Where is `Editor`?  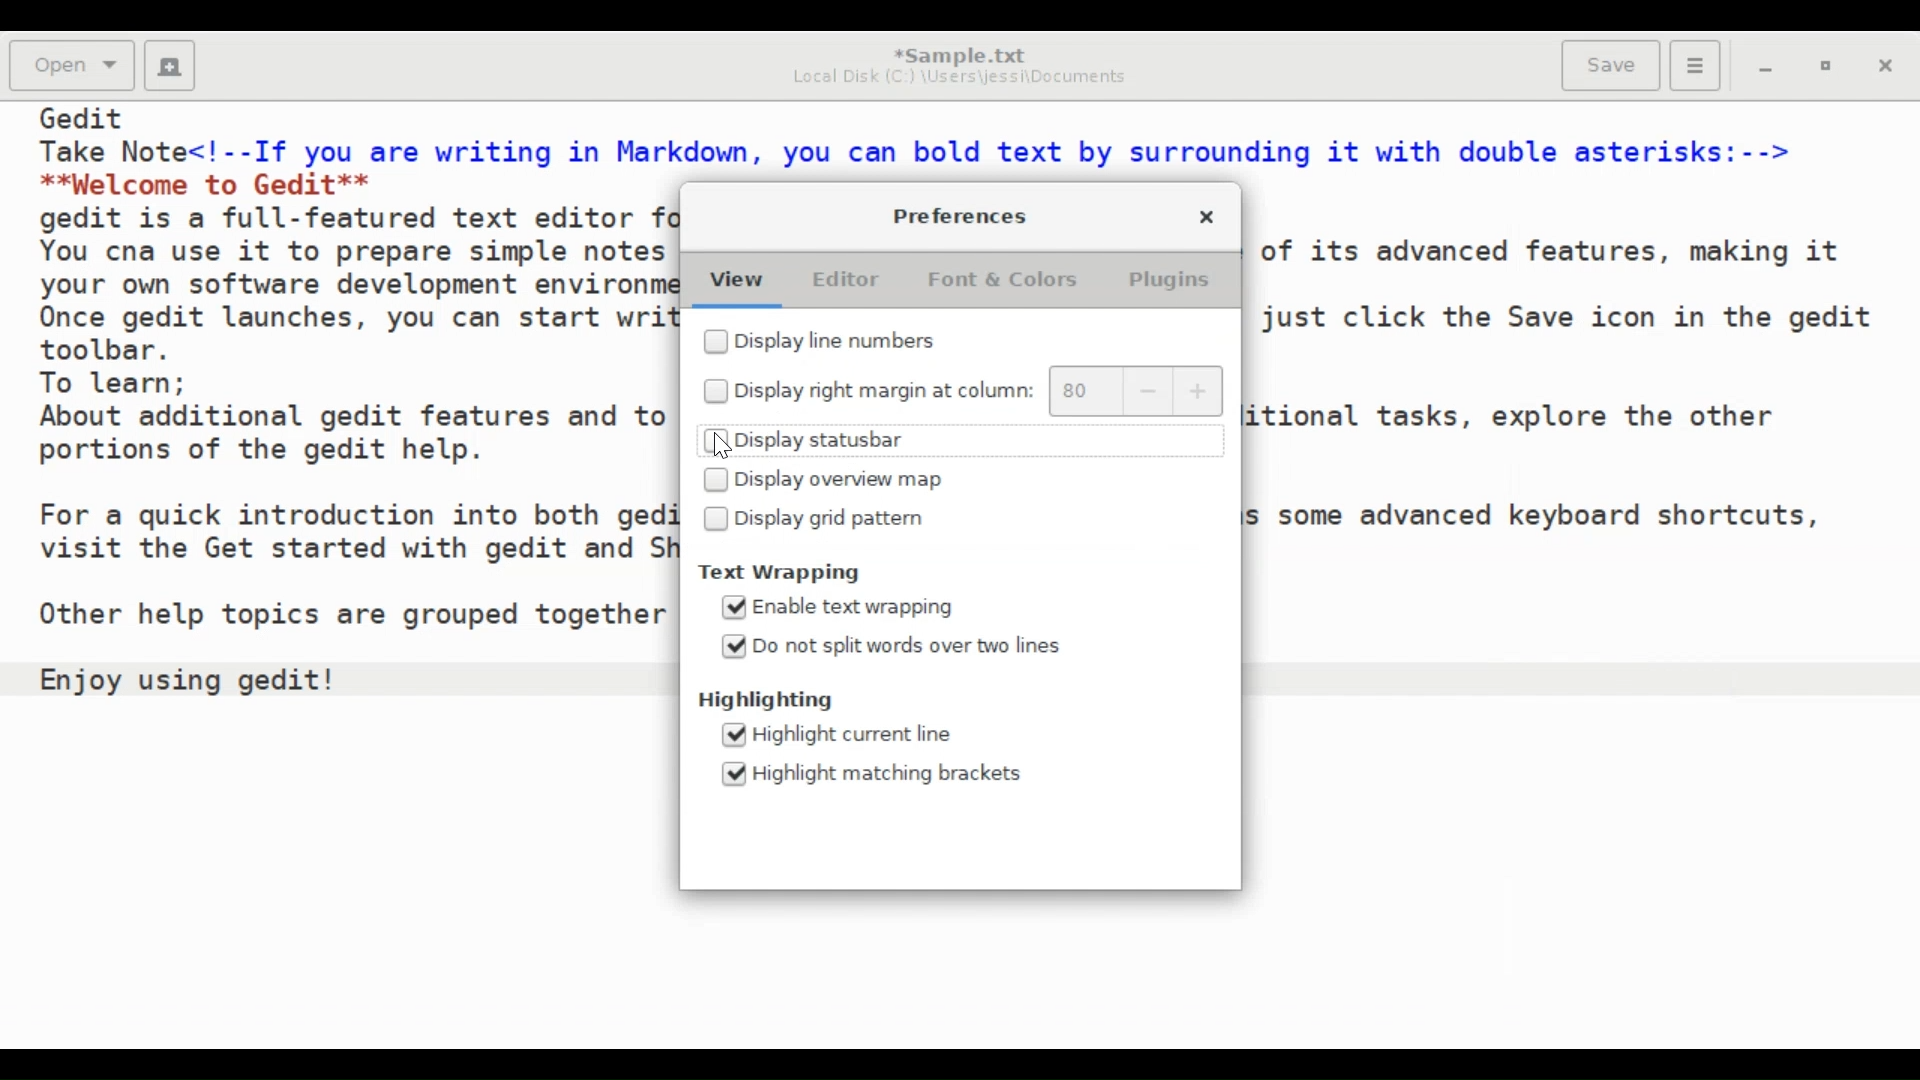
Editor is located at coordinates (849, 279).